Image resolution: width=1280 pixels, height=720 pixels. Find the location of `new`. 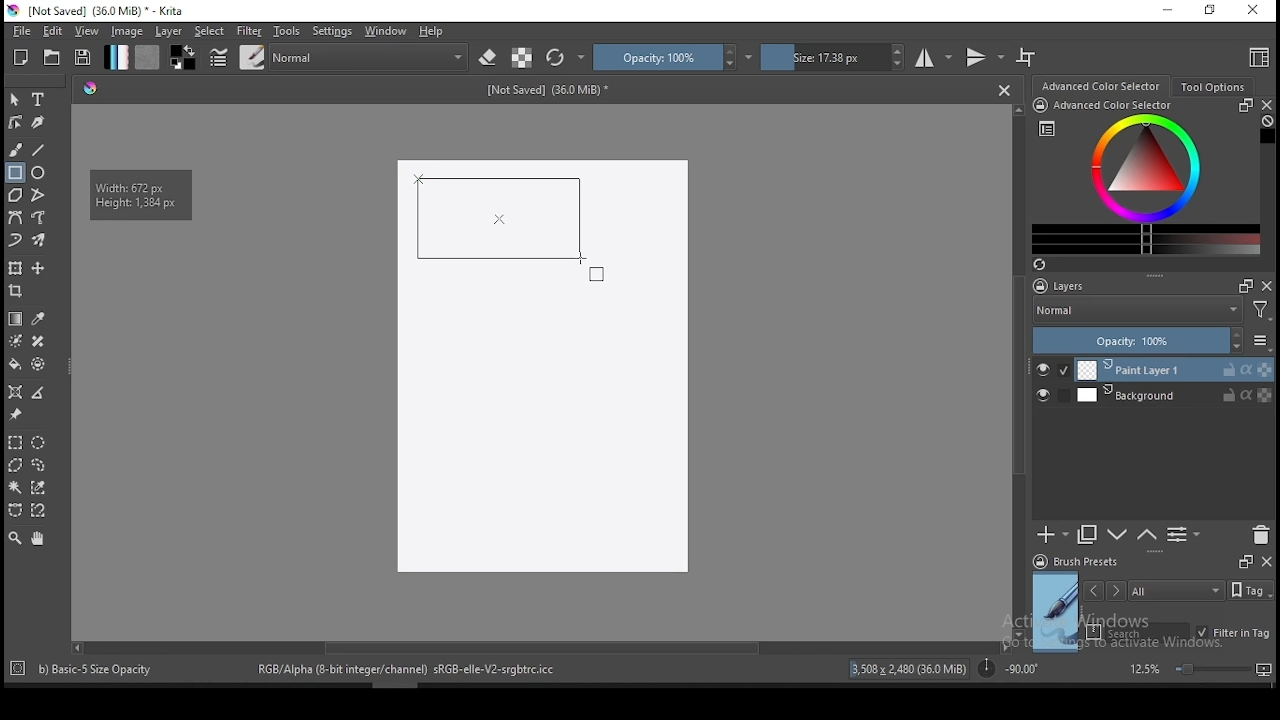

new is located at coordinates (21, 57).